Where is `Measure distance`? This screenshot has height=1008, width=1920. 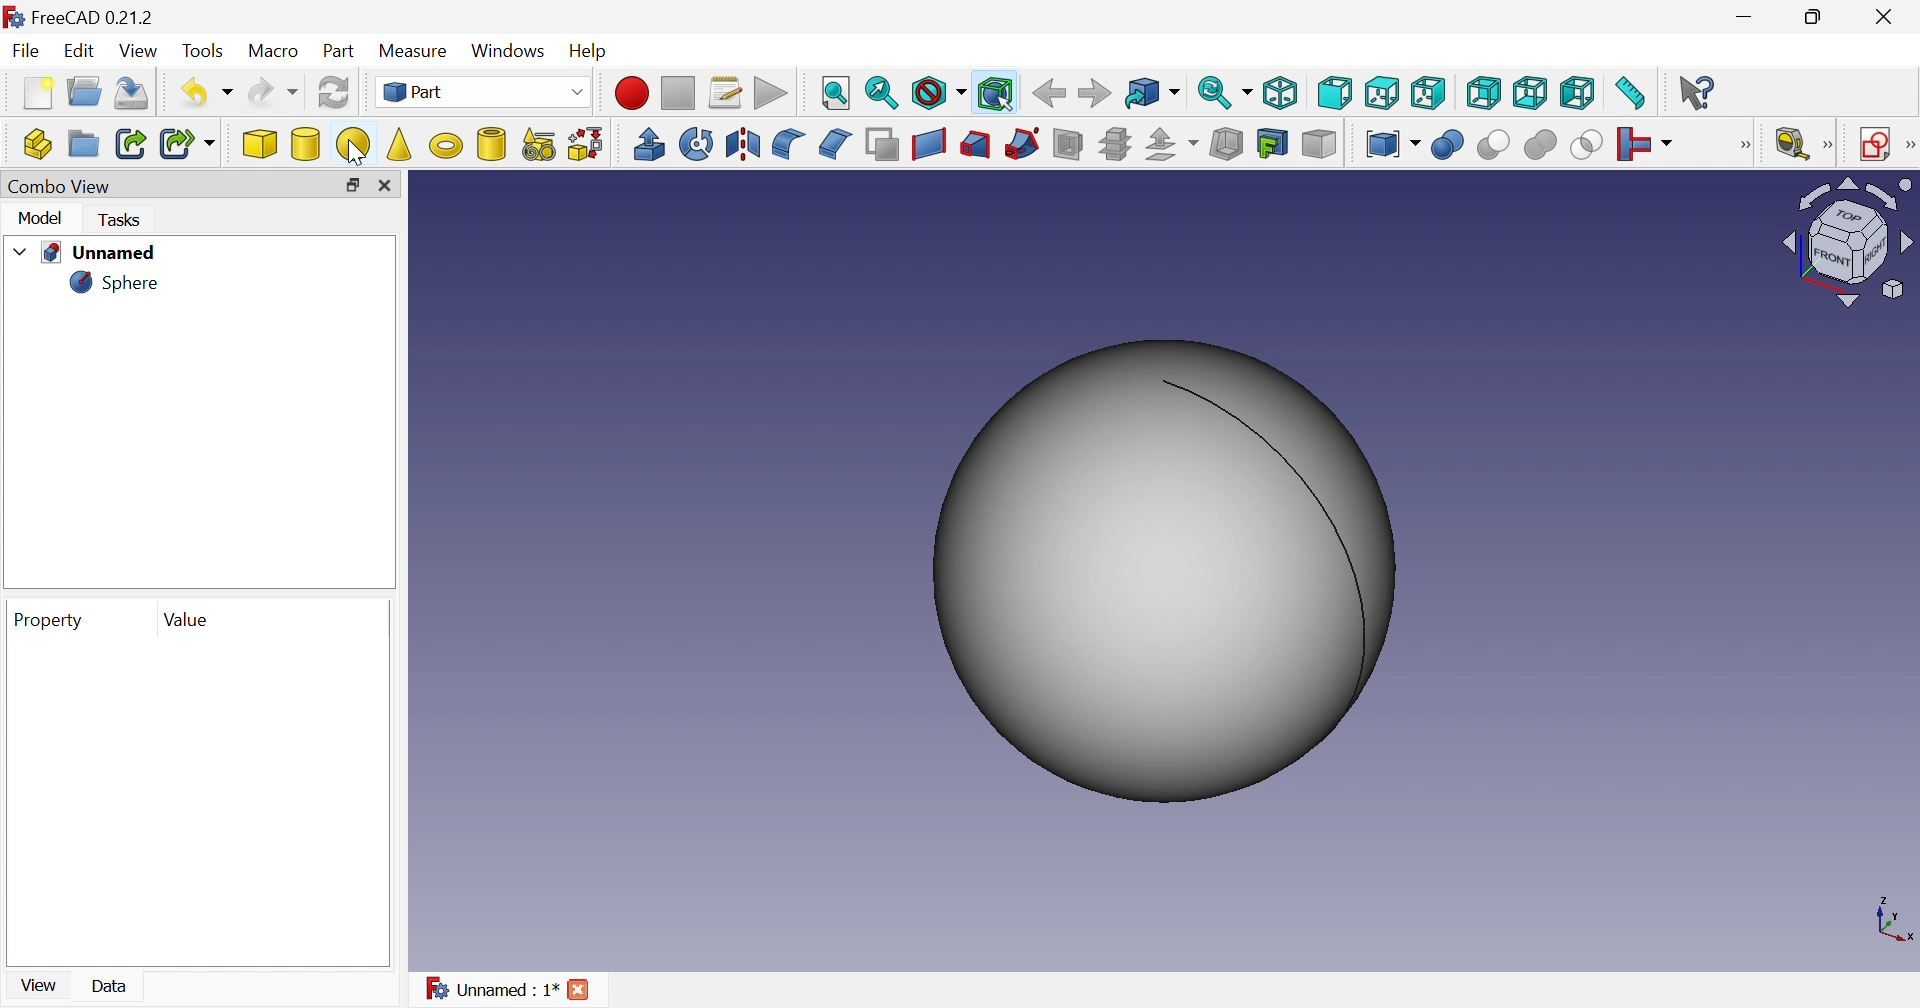 Measure distance is located at coordinates (1632, 93).